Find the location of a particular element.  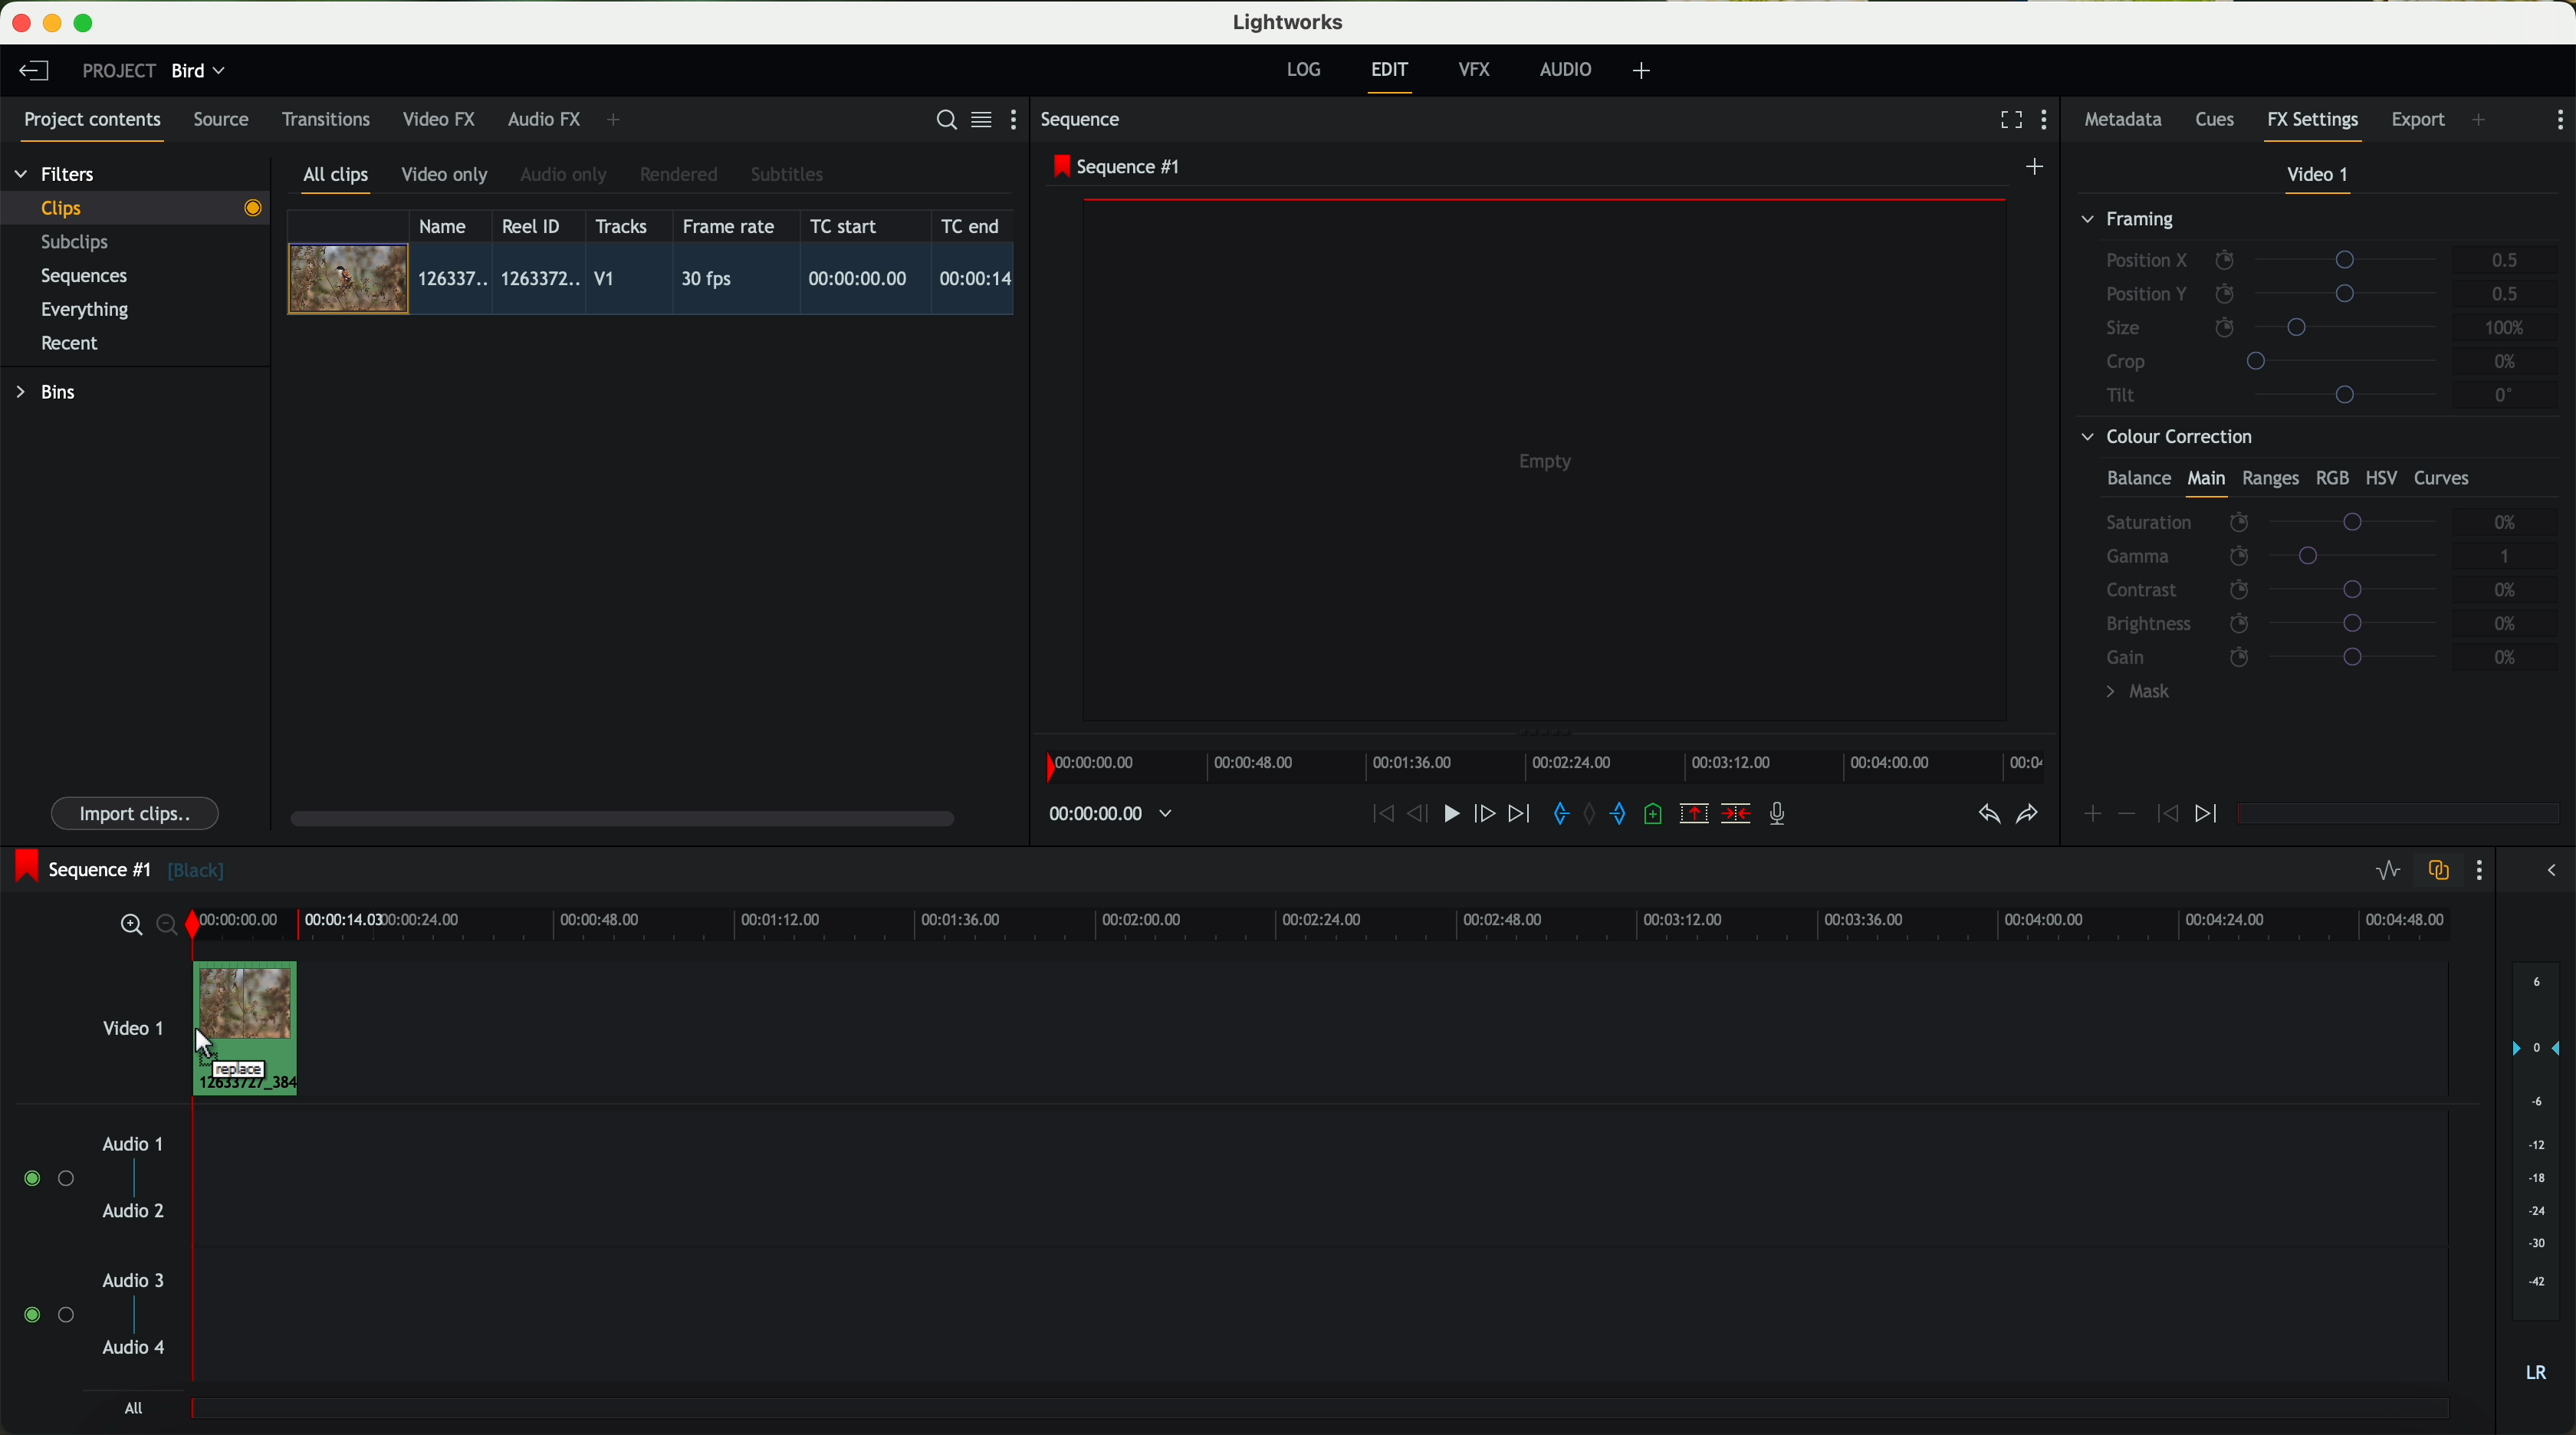

import clips is located at coordinates (138, 812).